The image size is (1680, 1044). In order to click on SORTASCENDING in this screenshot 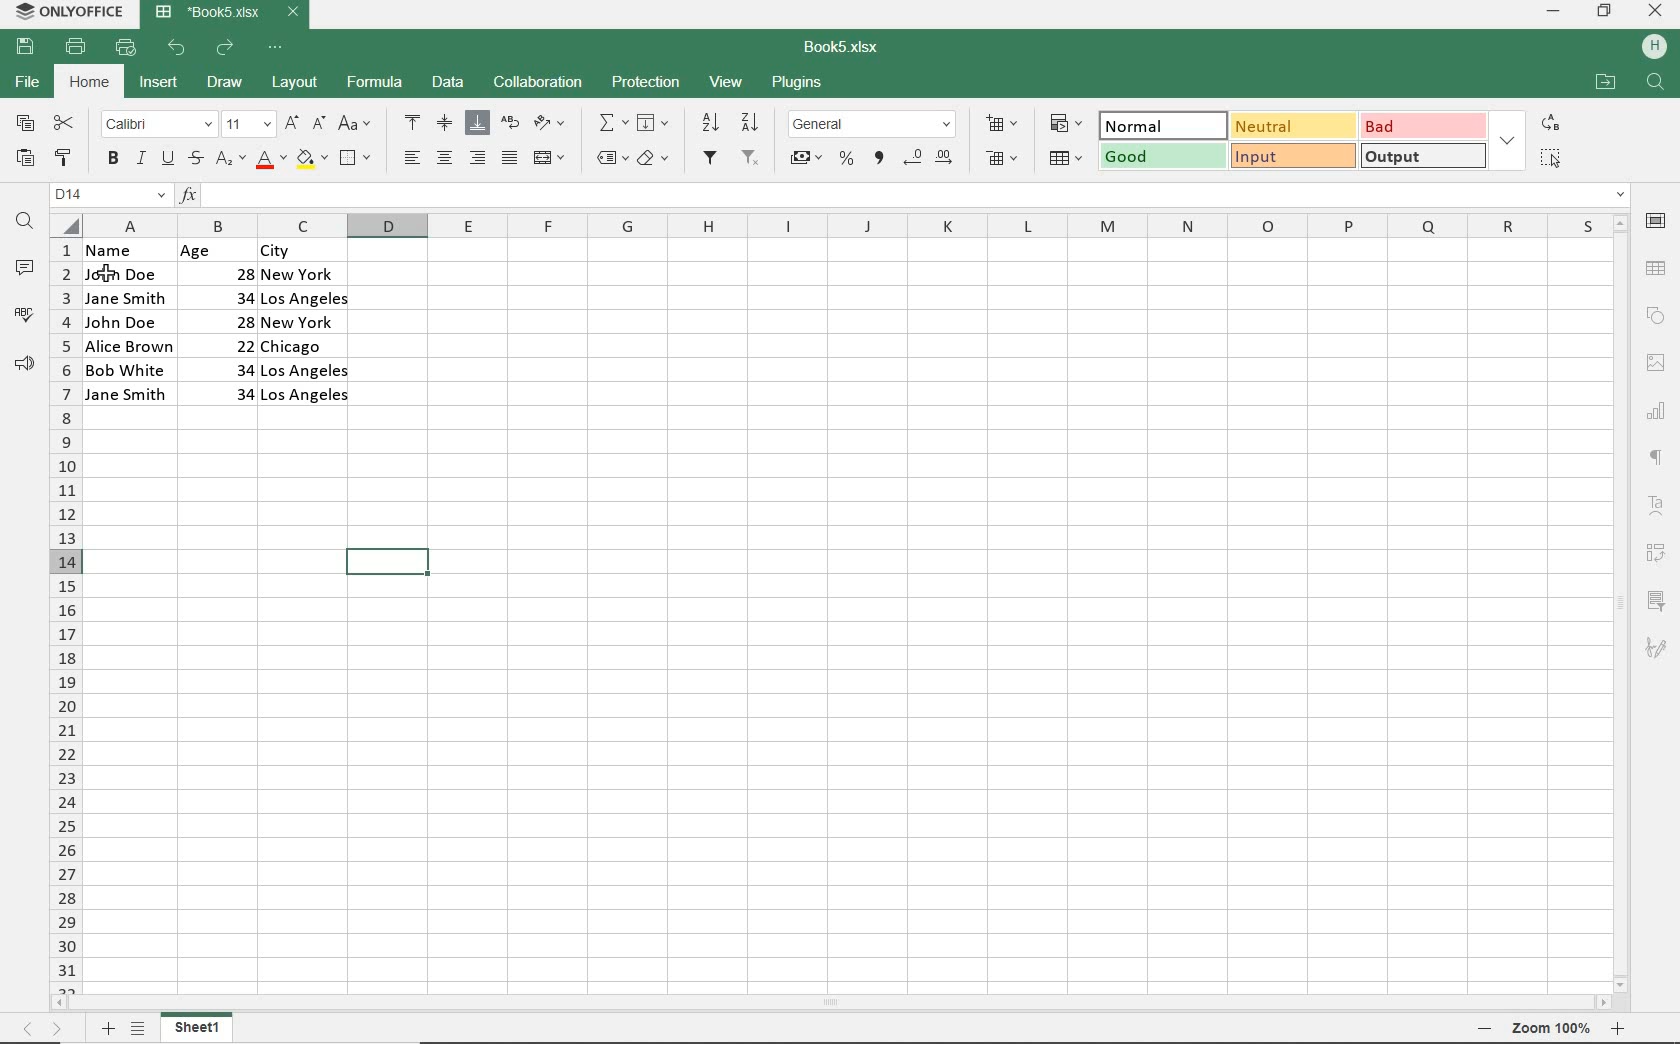, I will do `click(712, 123)`.